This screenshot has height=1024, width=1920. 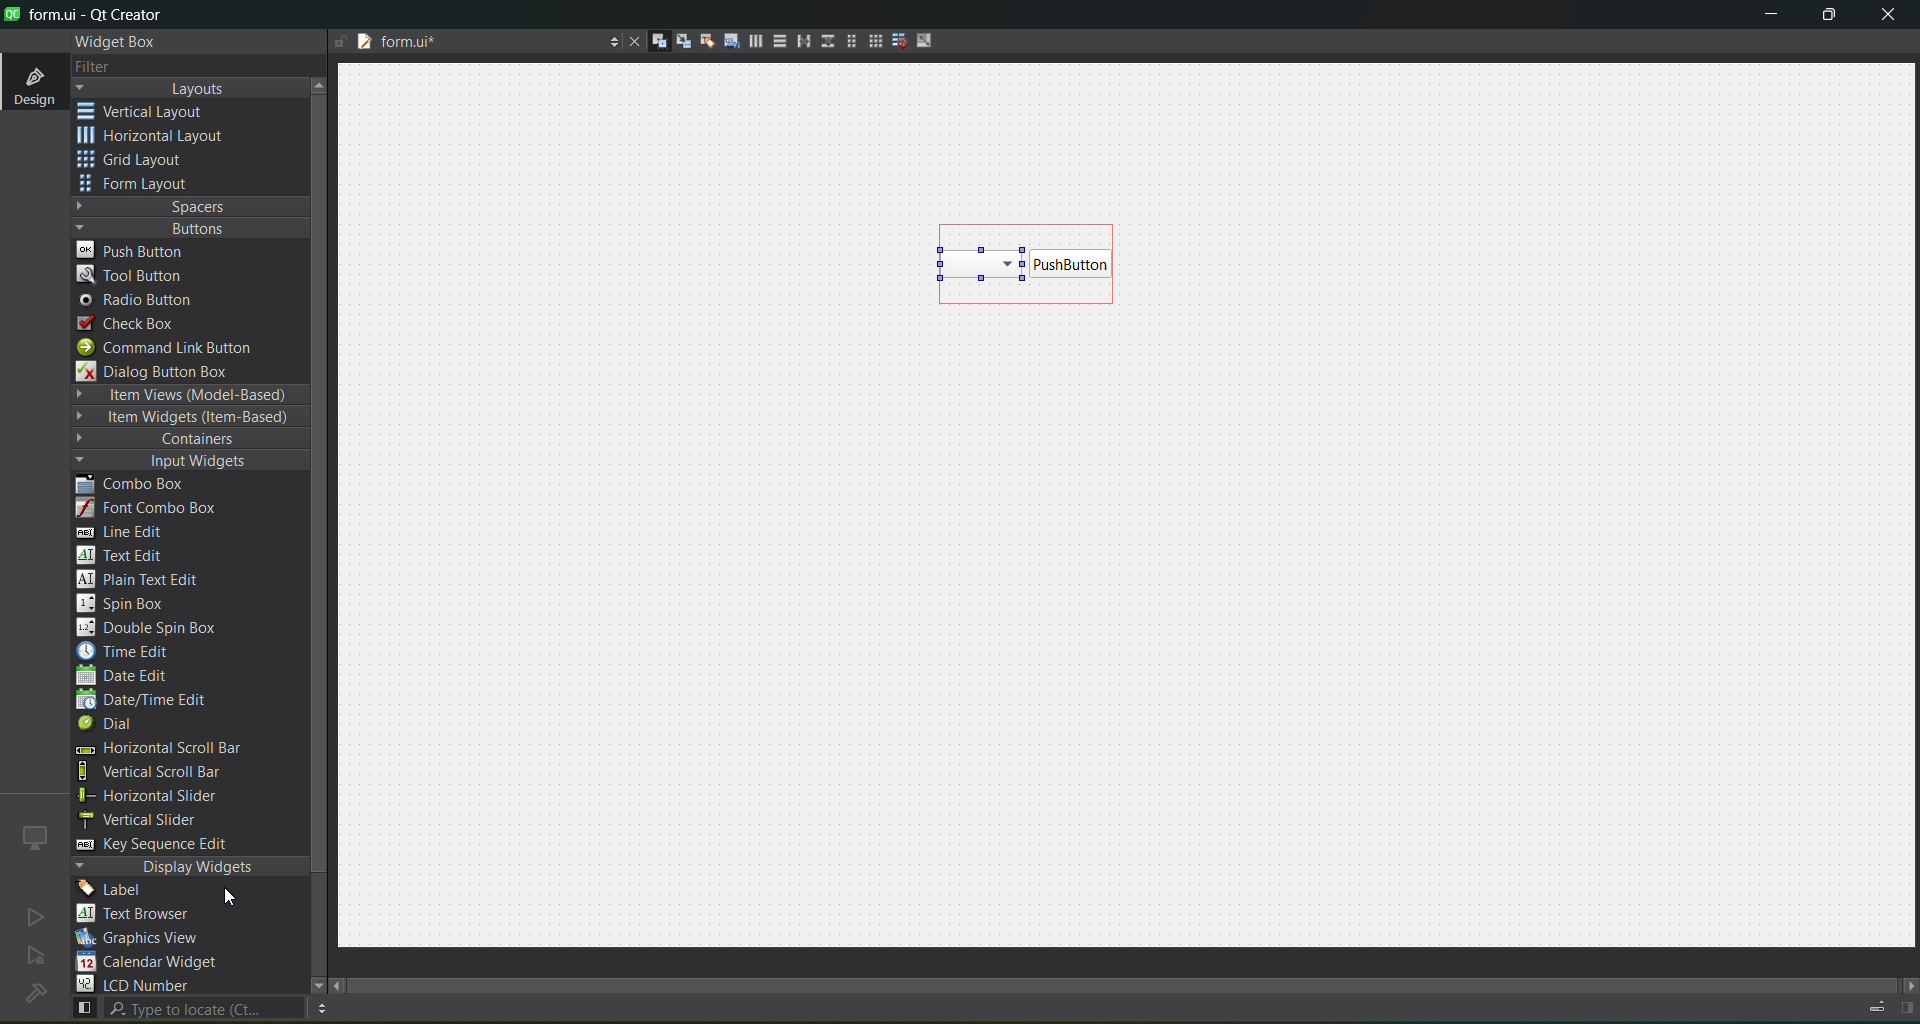 I want to click on maximize, so click(x=1830, y=18).